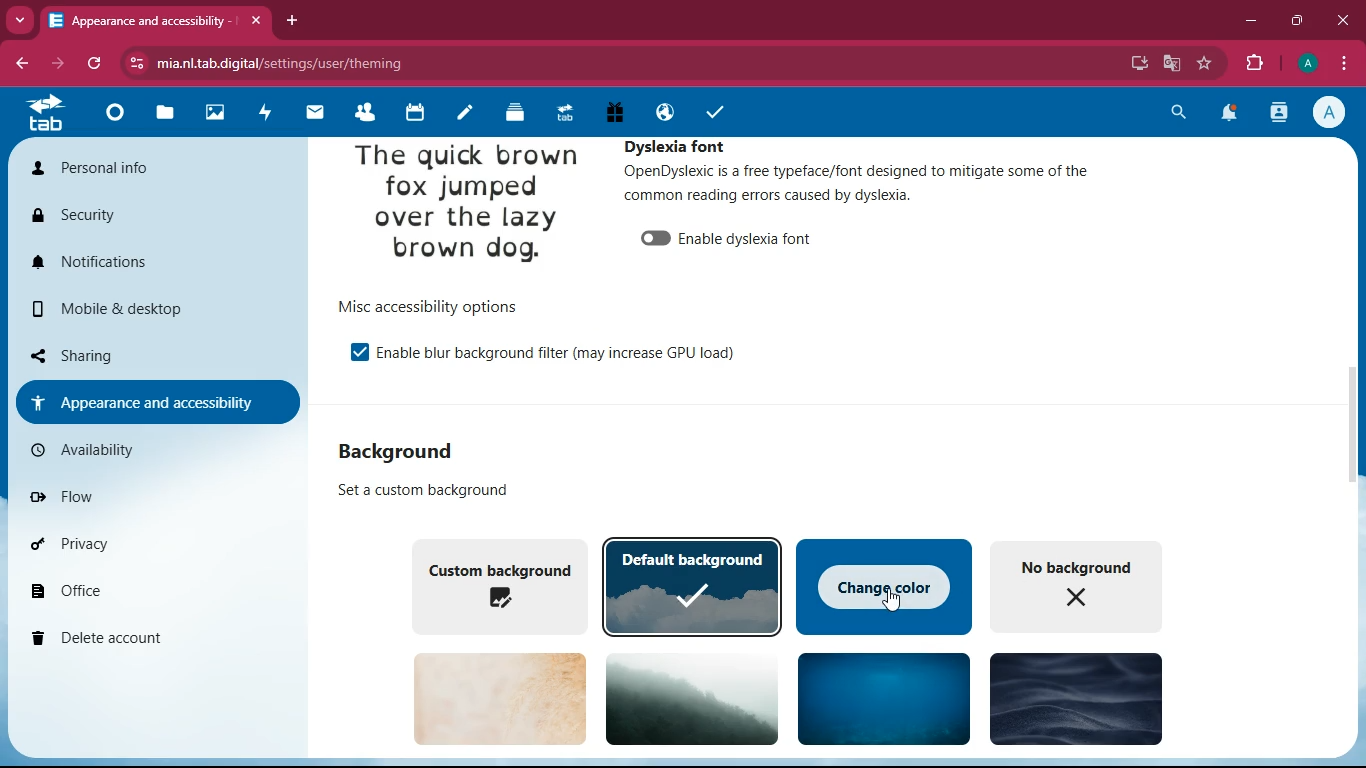 The height and width of the screenshot is (768, 1366). I want to click on calendar, so click(412, 113).